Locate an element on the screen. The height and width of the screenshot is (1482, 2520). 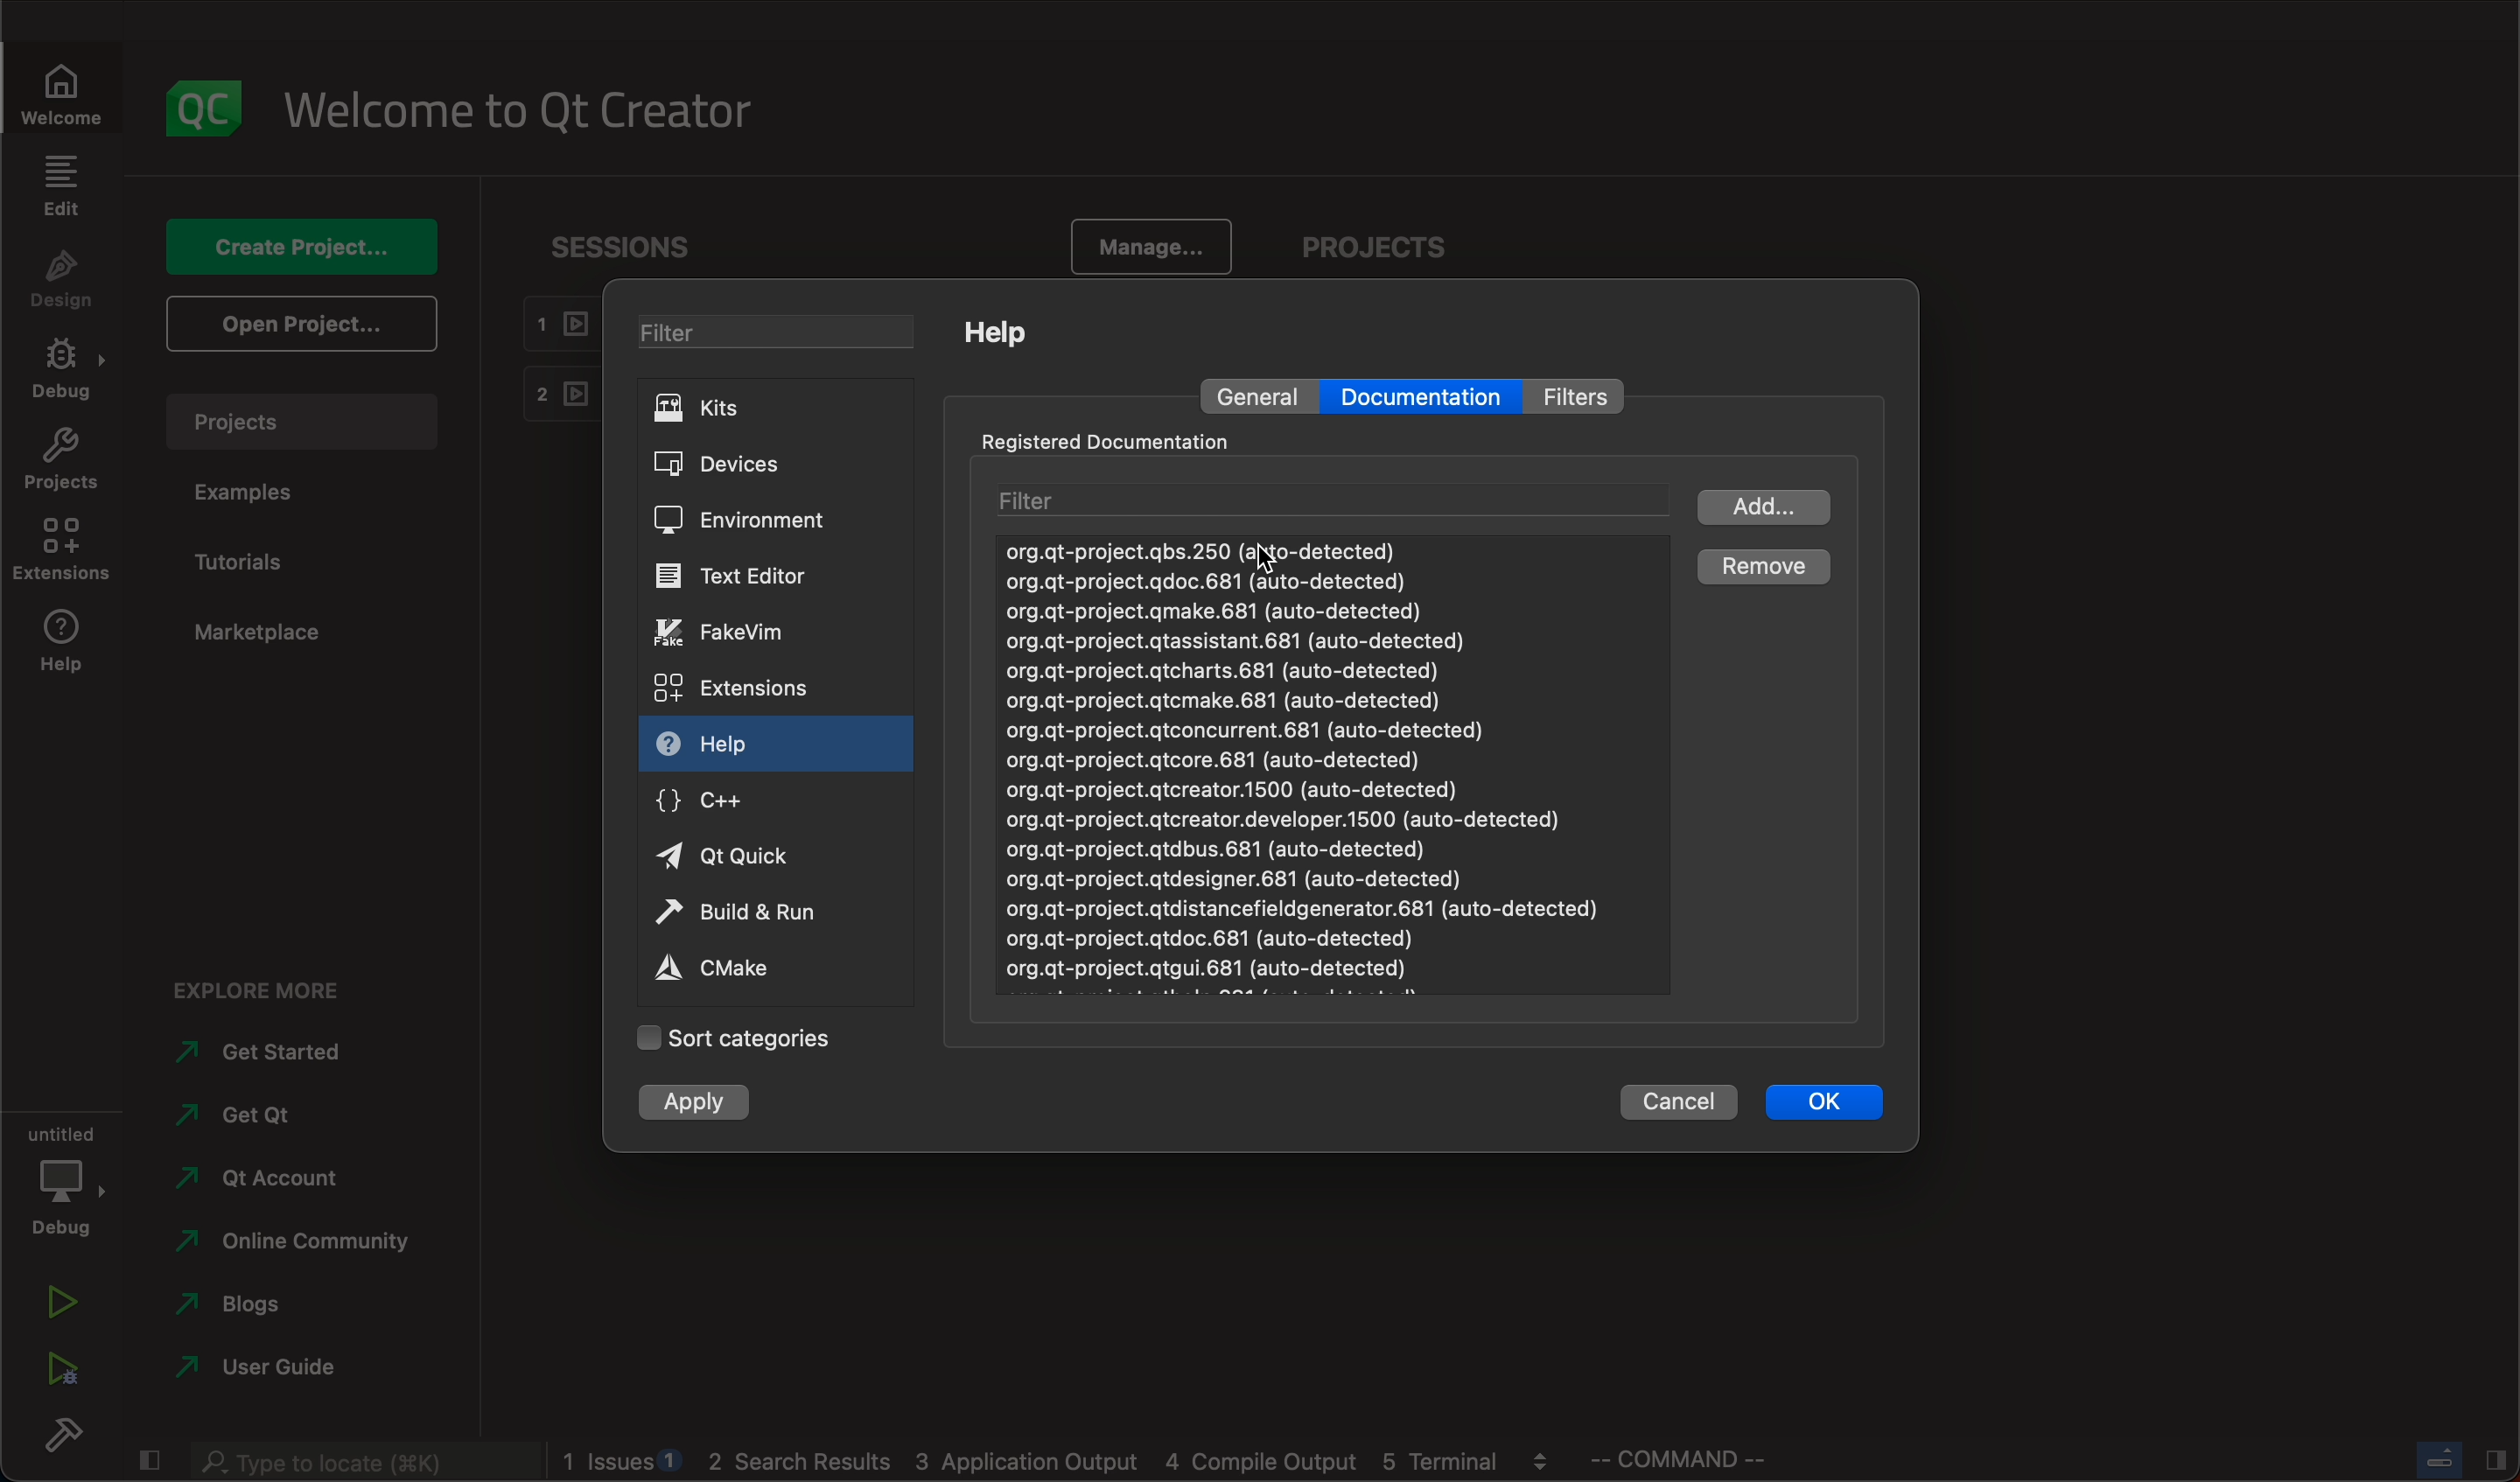
projects is located at coordinates (60, 457).